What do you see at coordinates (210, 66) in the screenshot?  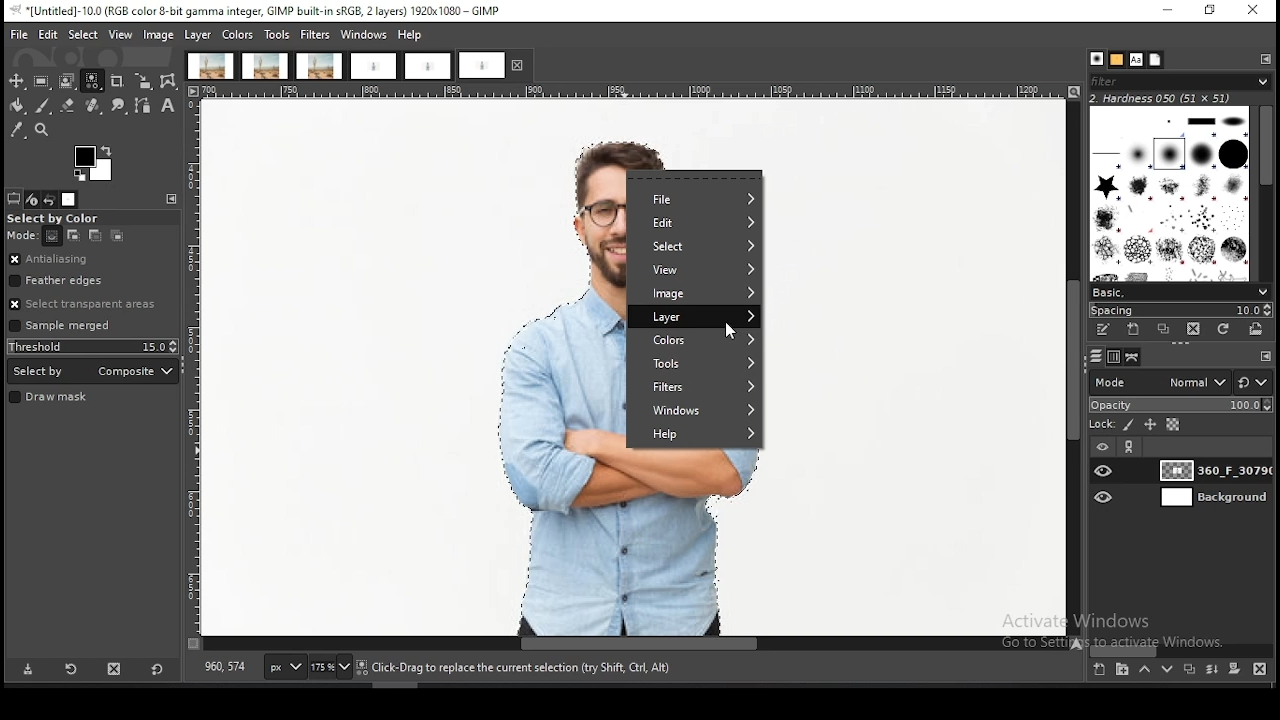 I see `project tab` at bounding box center [210, 66].